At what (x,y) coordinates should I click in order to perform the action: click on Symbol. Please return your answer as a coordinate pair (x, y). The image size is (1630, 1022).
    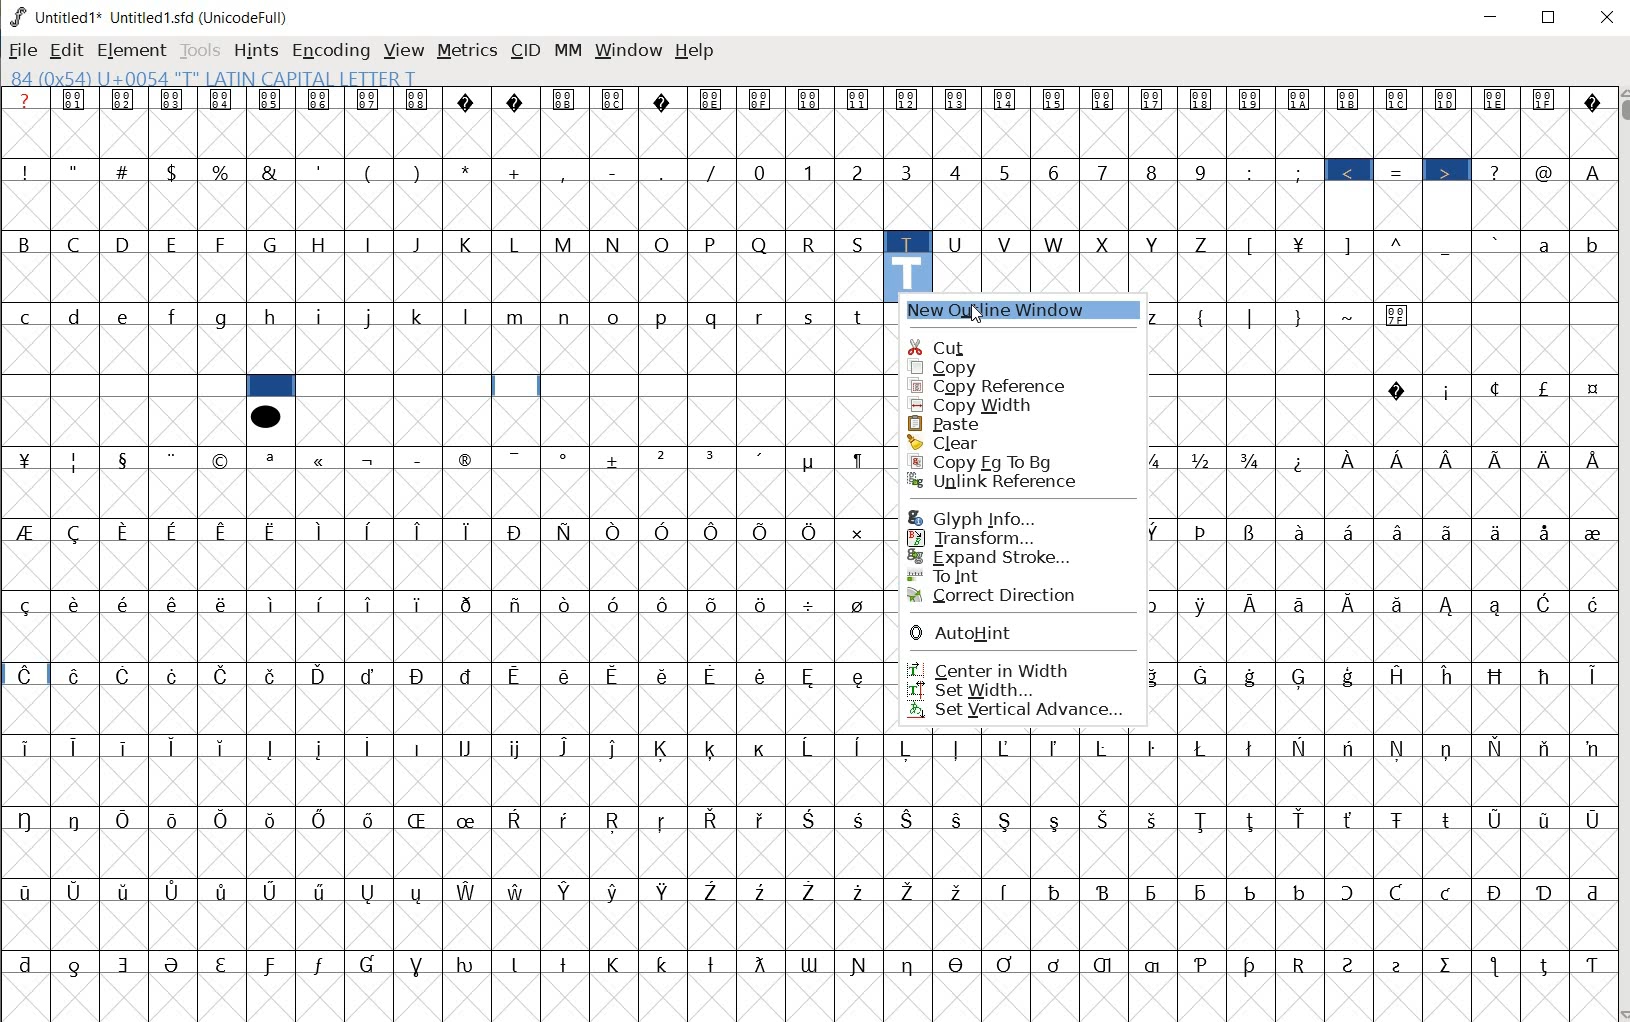
    Looking at the image, I should click on (1251, 460).